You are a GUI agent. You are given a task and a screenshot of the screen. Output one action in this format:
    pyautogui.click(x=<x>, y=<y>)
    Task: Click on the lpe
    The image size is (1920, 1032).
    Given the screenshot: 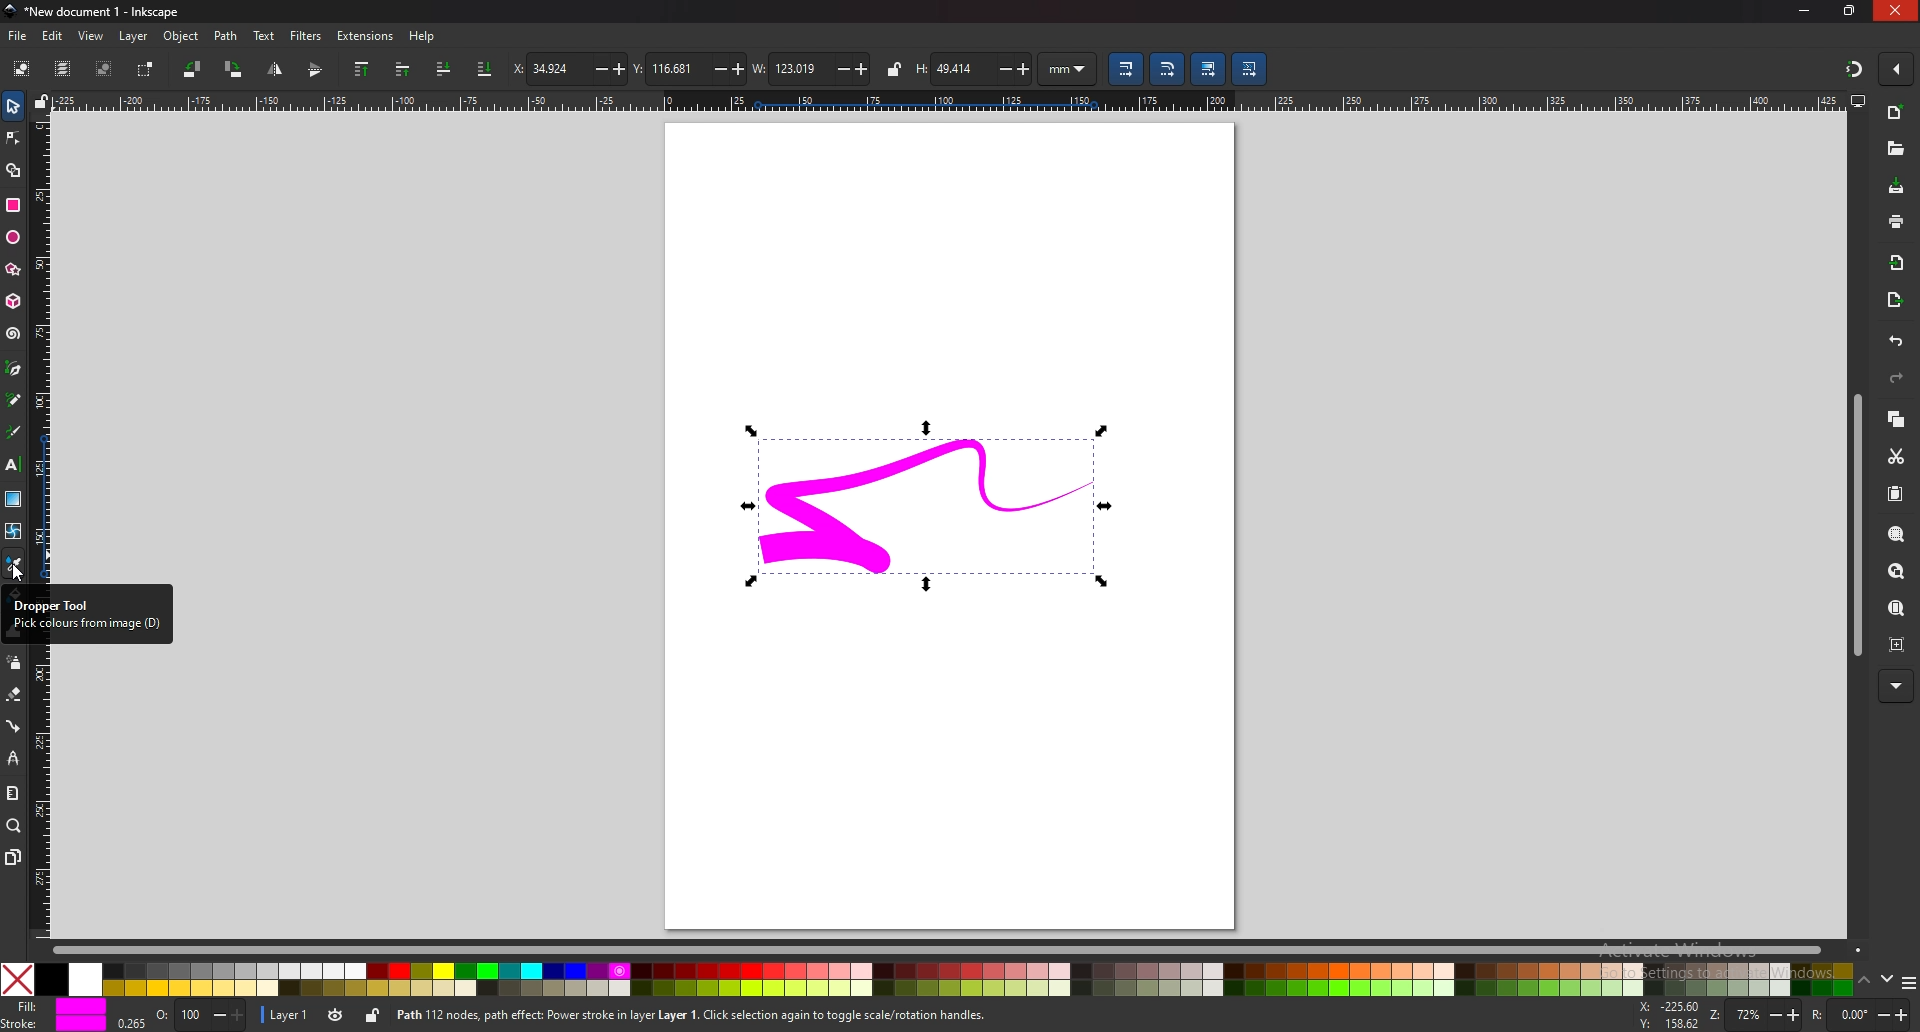 What is the action you would take?
    pyautogui.click(x=14, y=759)
    